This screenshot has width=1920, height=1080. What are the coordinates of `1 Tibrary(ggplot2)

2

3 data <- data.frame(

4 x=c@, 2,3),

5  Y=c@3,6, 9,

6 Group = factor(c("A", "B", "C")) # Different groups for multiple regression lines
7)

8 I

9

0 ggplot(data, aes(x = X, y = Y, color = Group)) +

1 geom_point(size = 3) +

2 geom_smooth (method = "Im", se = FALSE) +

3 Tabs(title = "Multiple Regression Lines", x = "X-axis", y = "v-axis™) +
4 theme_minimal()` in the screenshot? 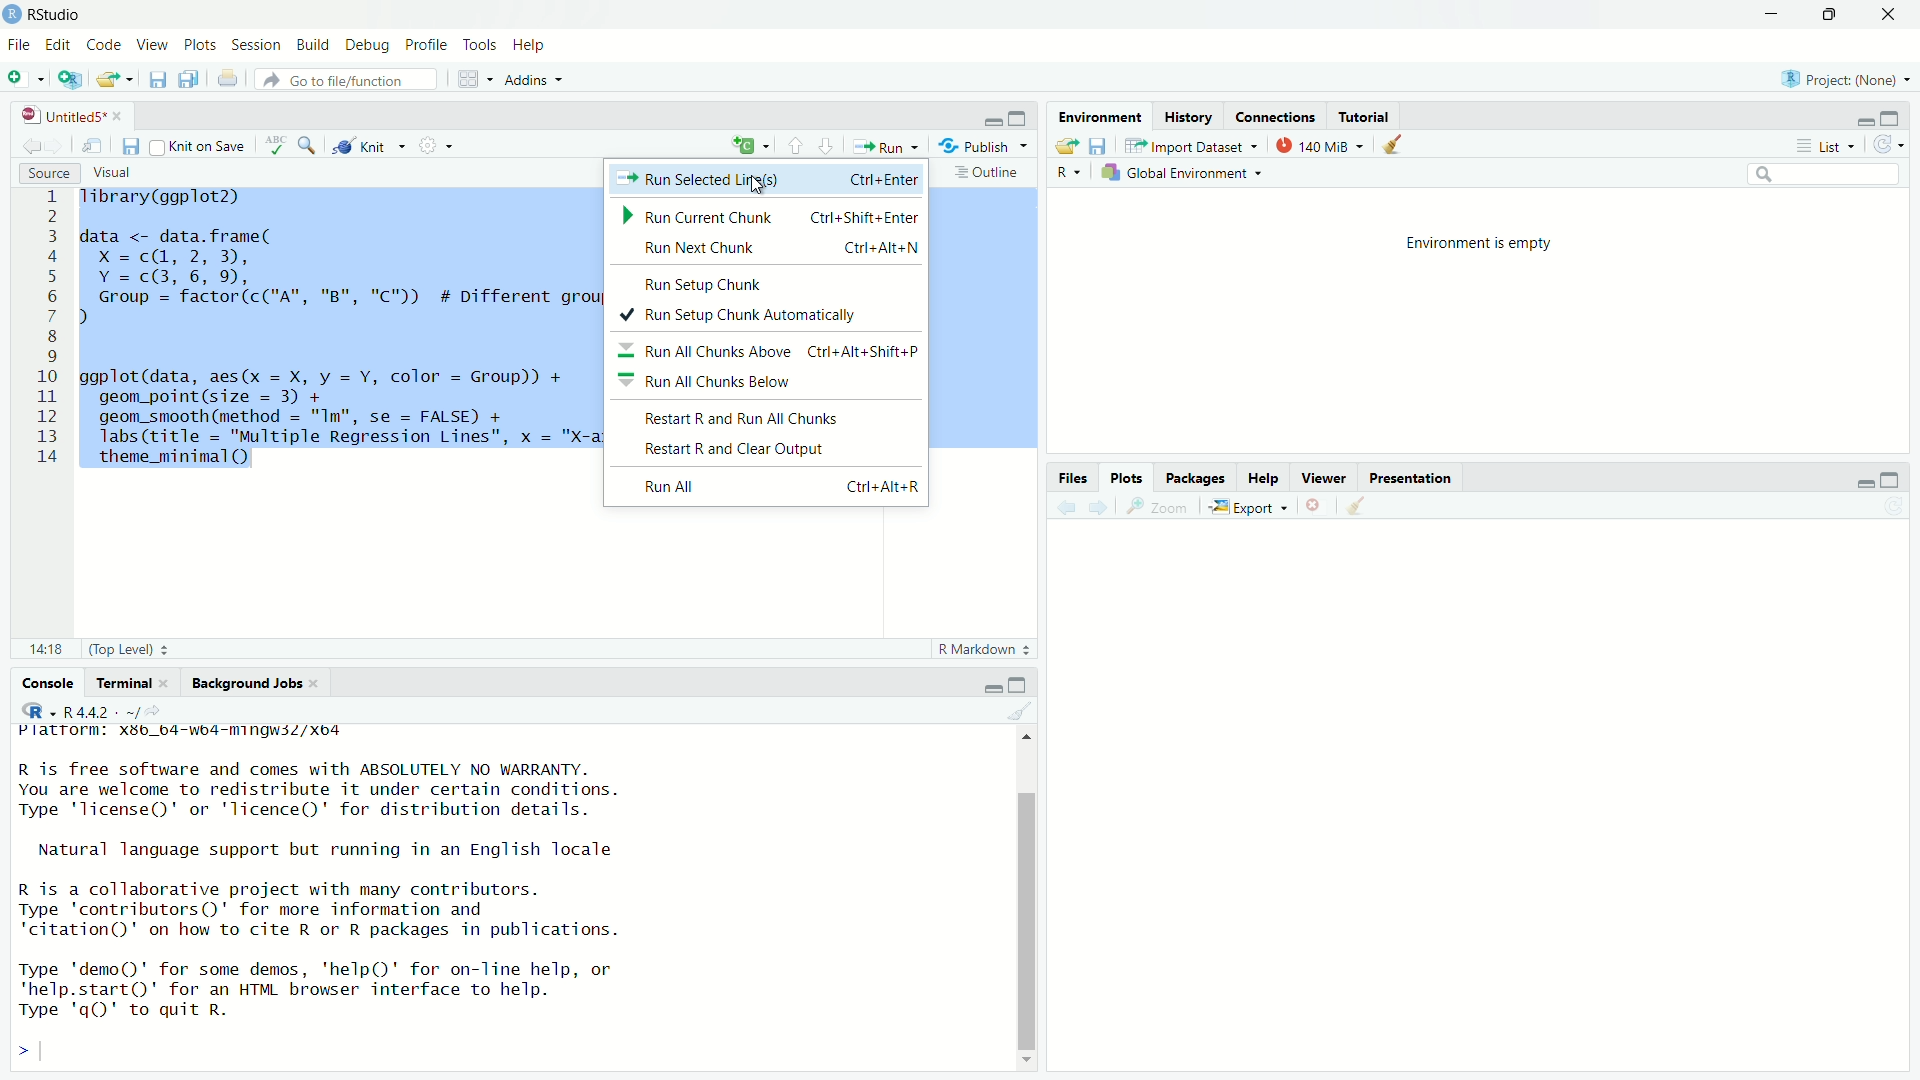 It's located at (321, 329).